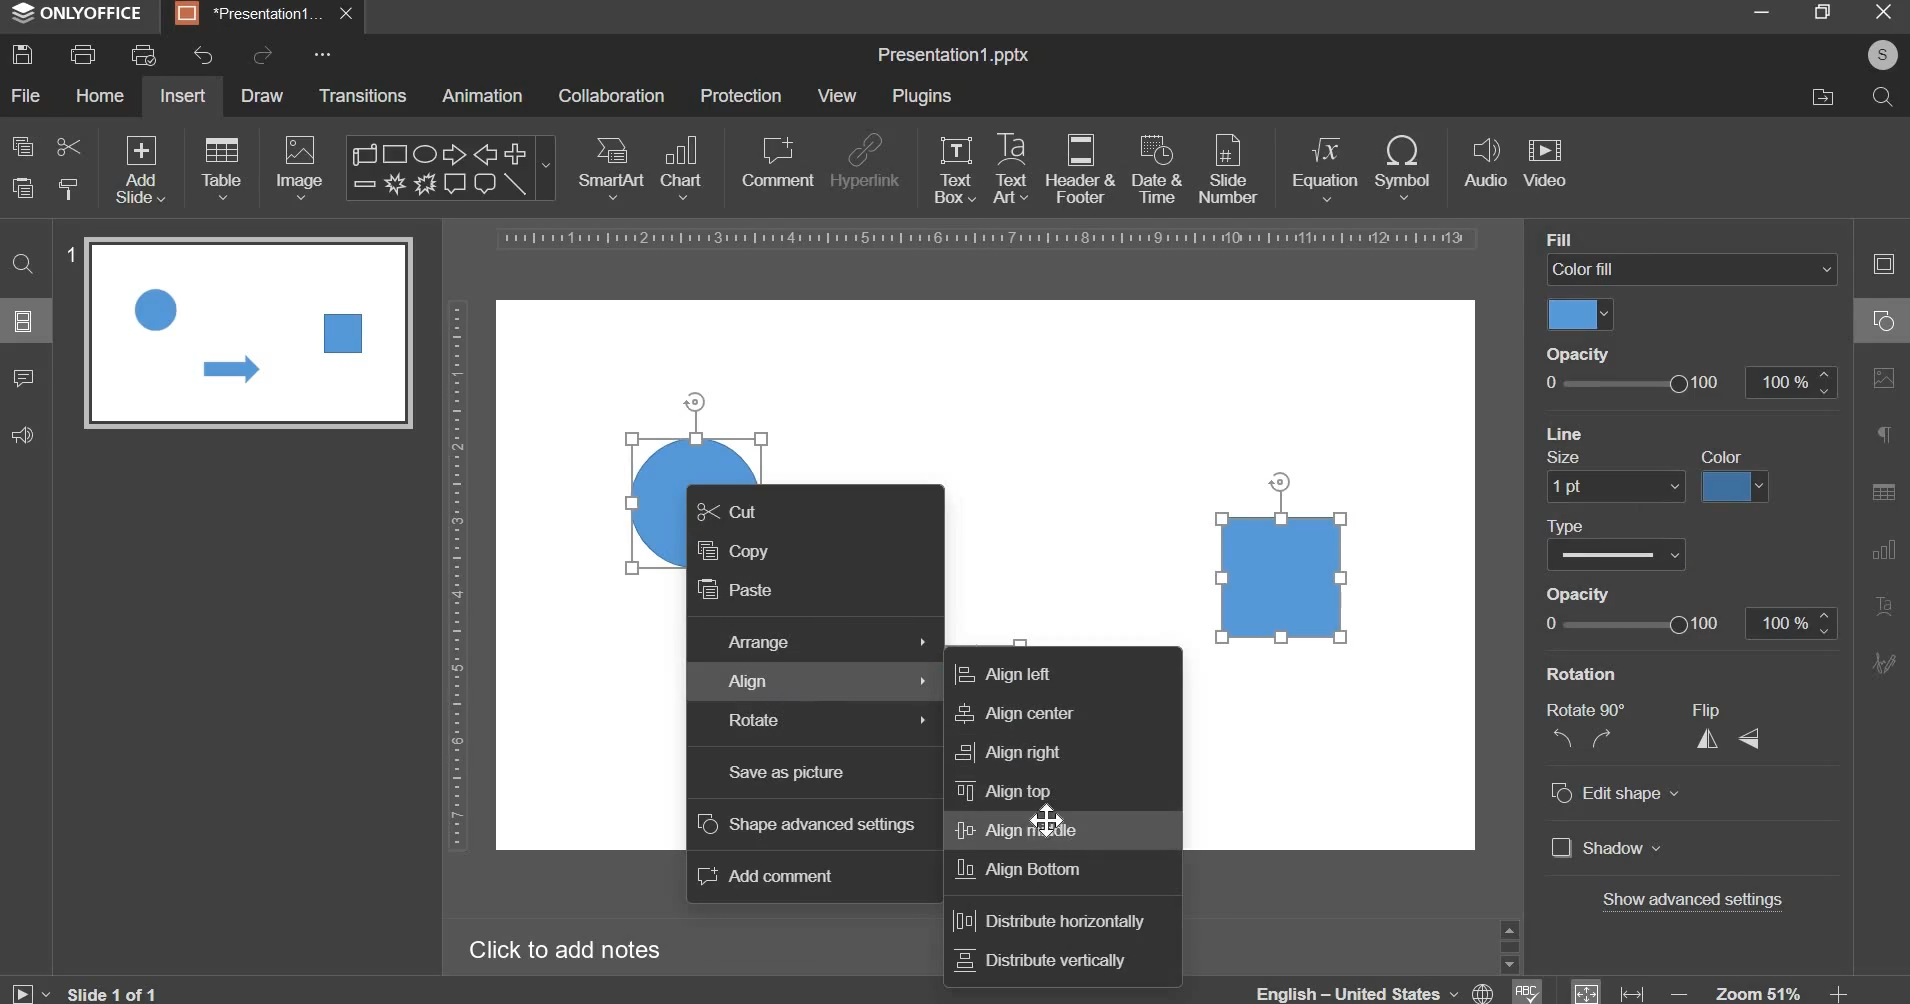 This screenshot has width=1910, height=1004. Describe the element at coordinates (1687, 624) in the screenshot. I see `opacity` at that location.